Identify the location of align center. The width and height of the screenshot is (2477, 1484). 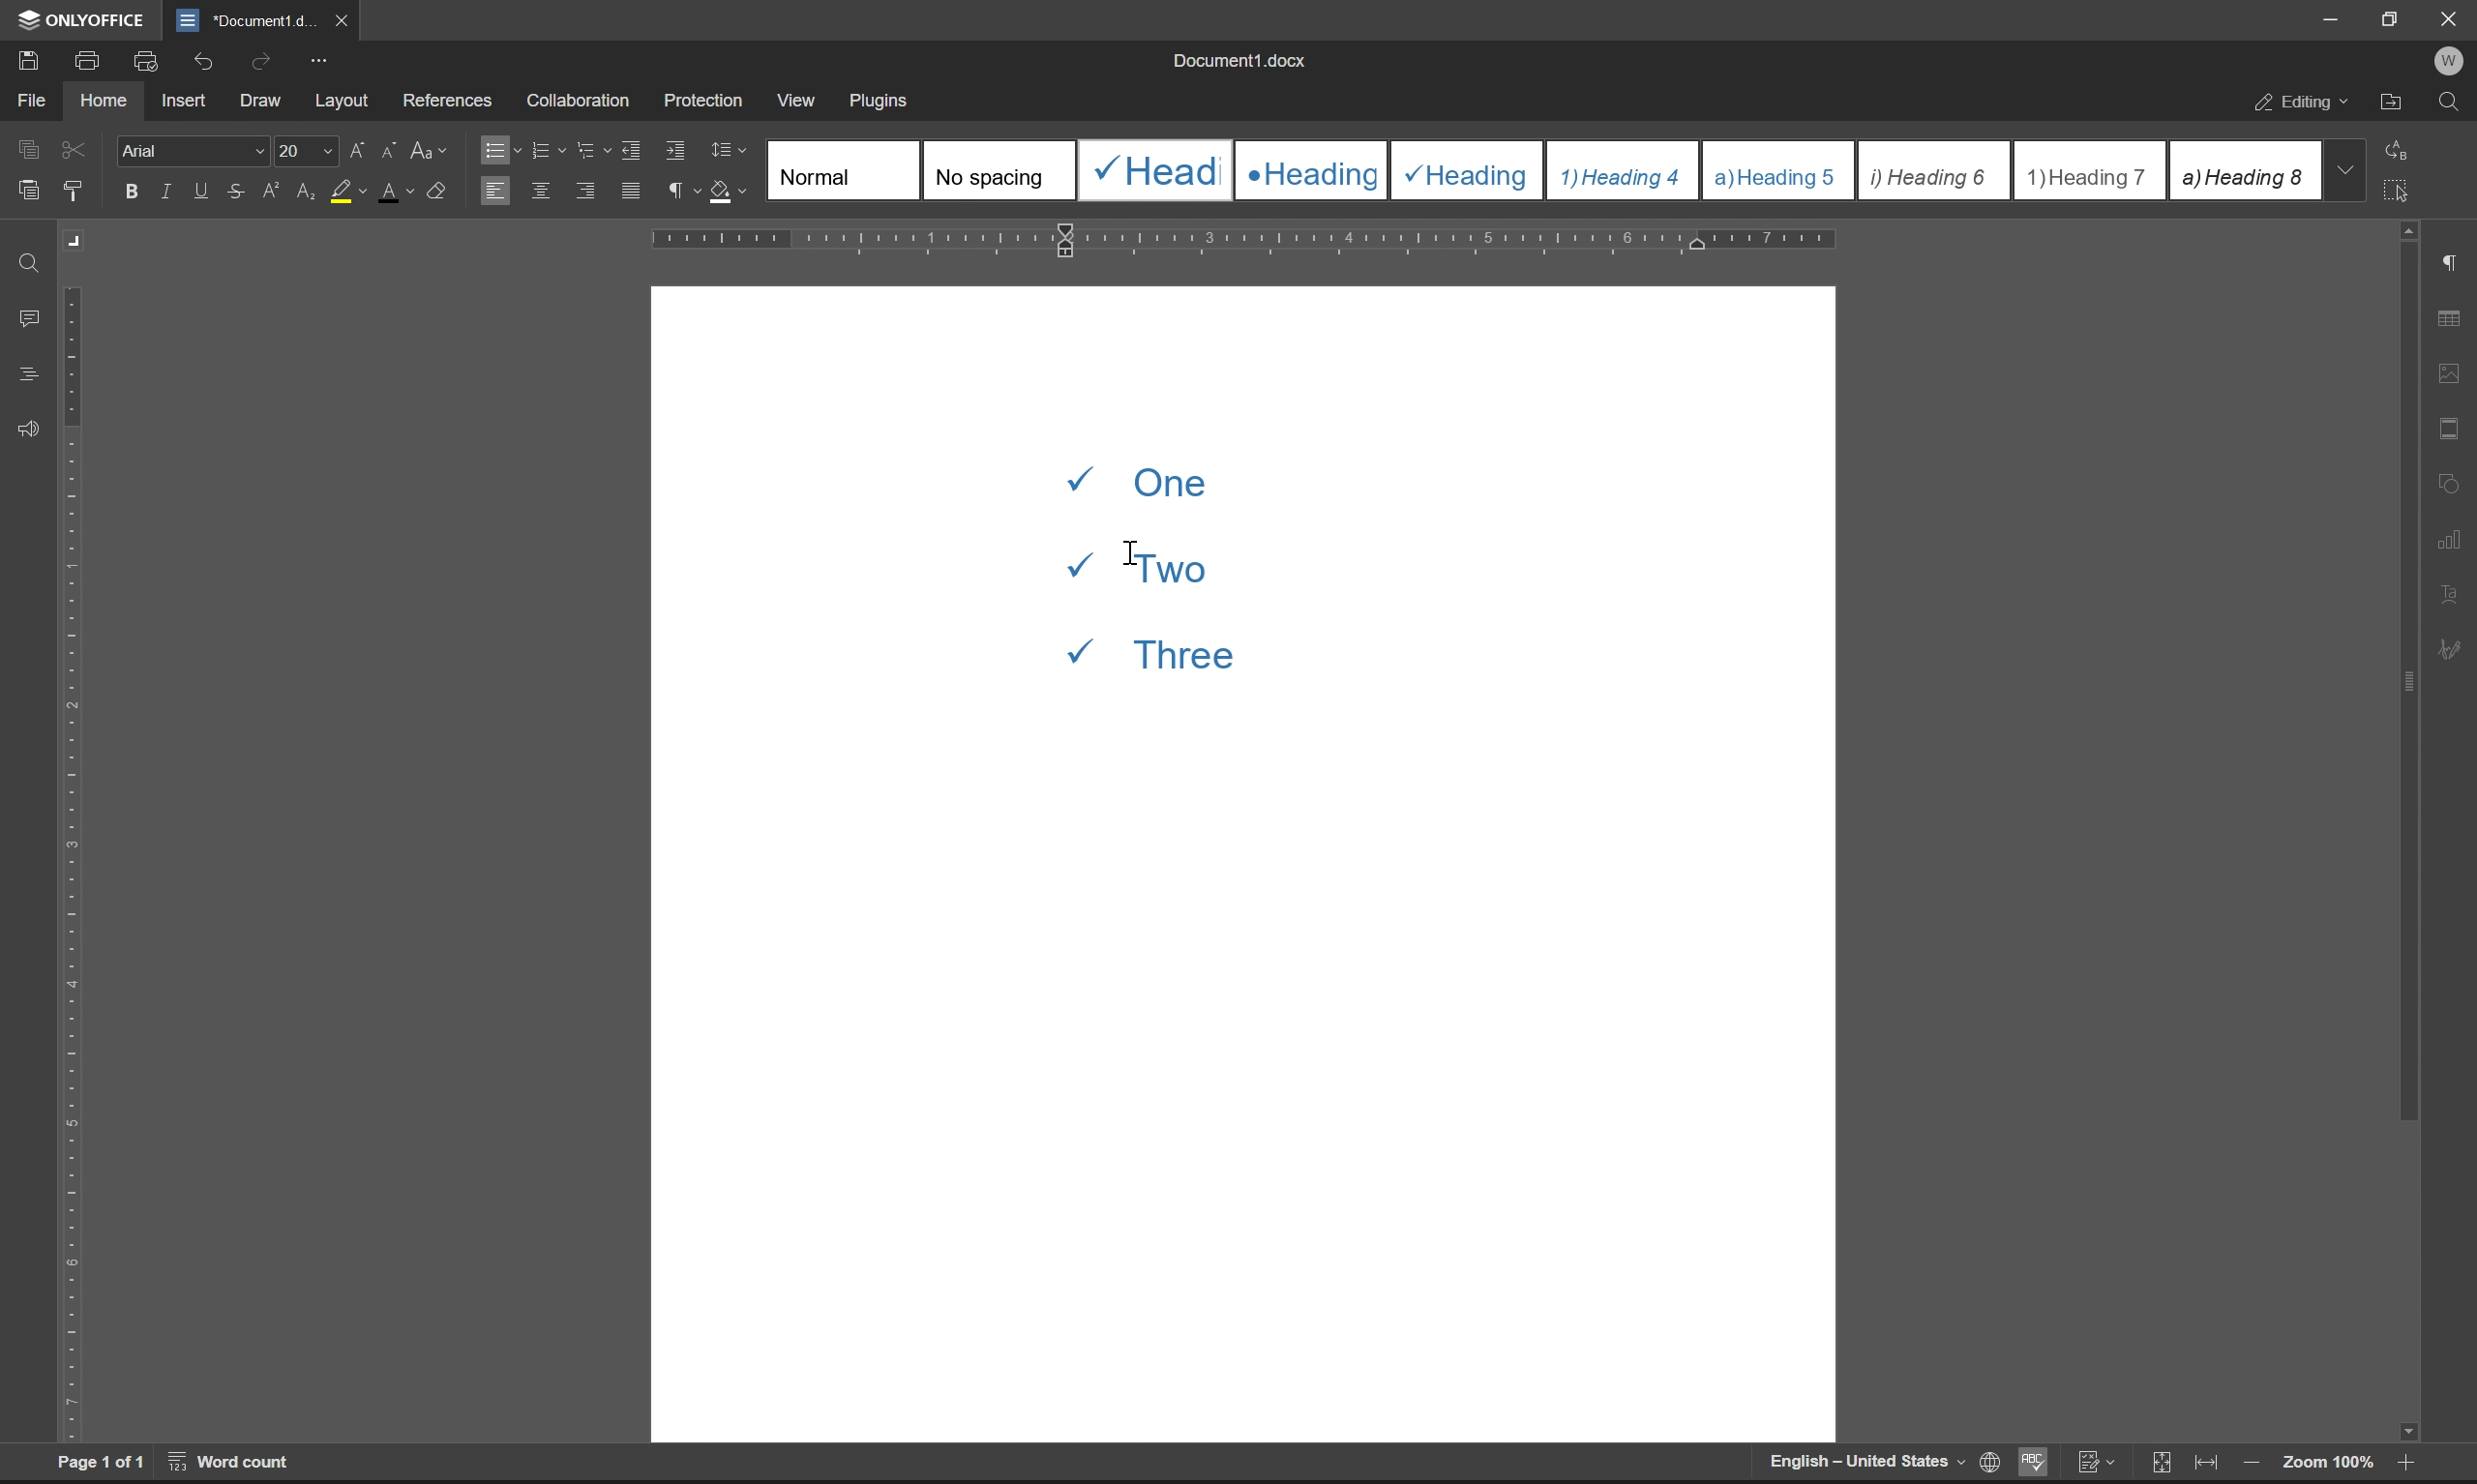
(542, 189).